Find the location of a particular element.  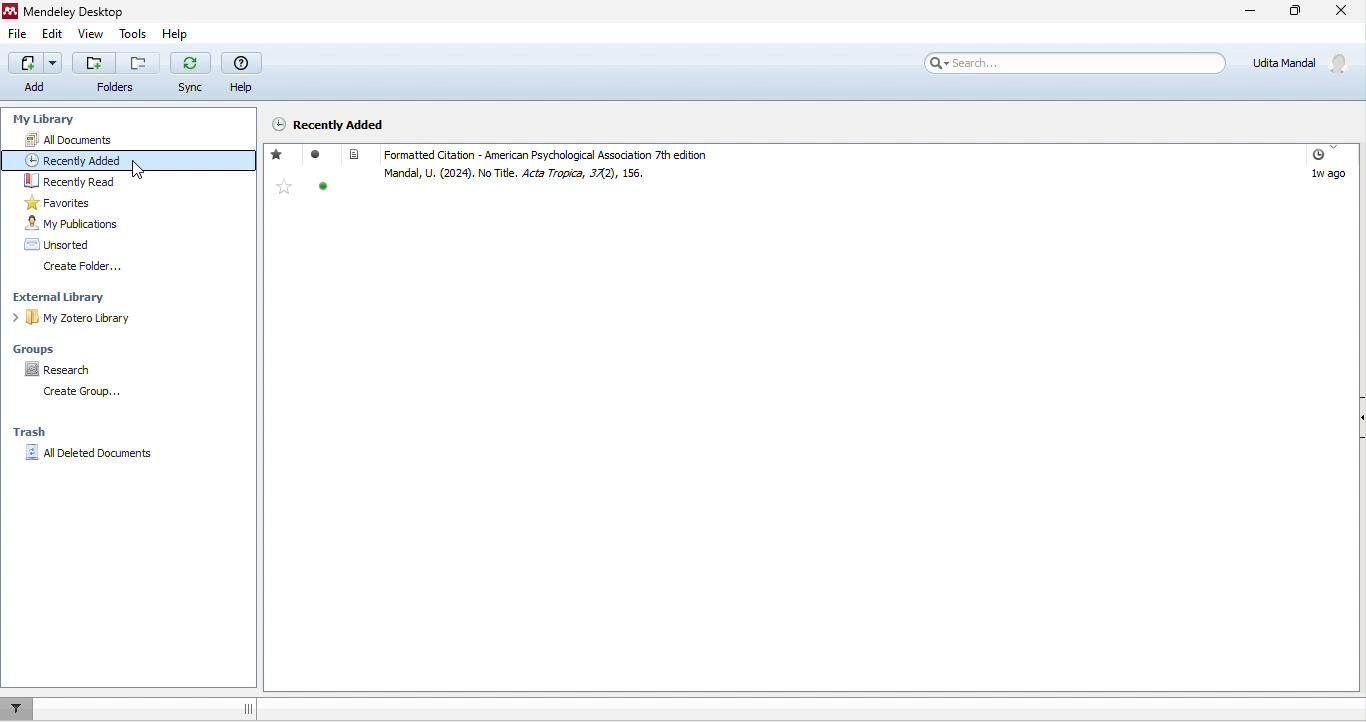

maximize is located at coordinates (1294, 13).